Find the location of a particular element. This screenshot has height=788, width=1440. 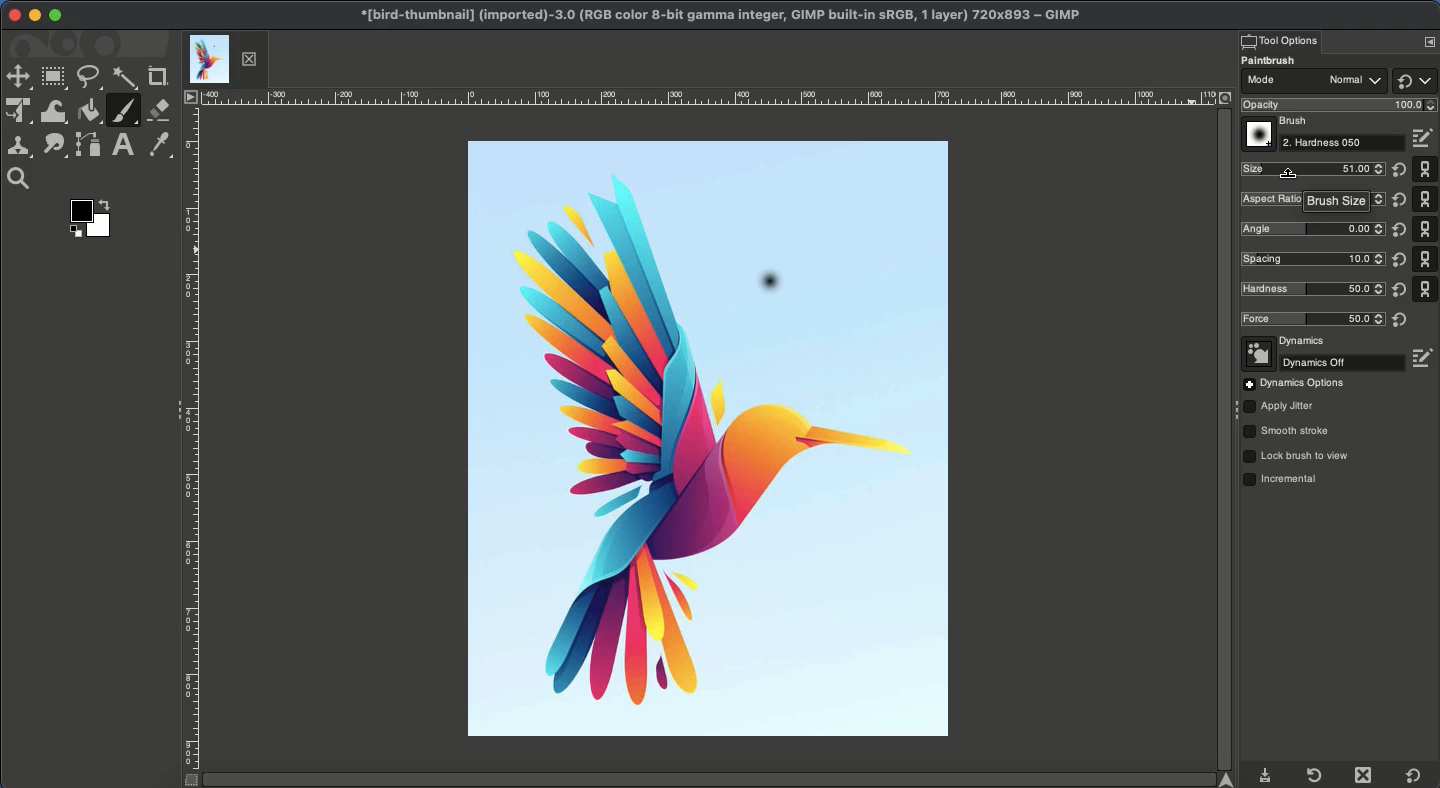

Close is located at coordinates (1367, 775).